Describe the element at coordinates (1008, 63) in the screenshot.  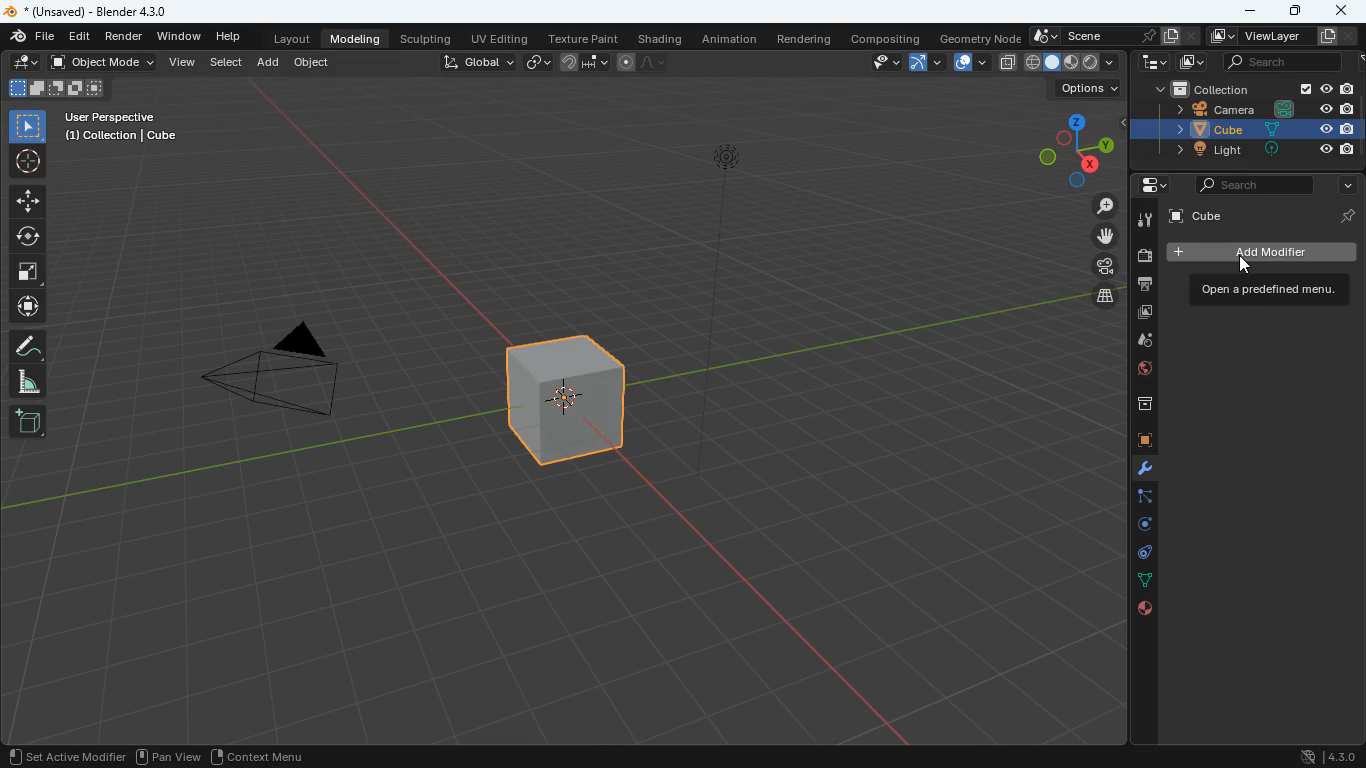
I see `copy` at that location.